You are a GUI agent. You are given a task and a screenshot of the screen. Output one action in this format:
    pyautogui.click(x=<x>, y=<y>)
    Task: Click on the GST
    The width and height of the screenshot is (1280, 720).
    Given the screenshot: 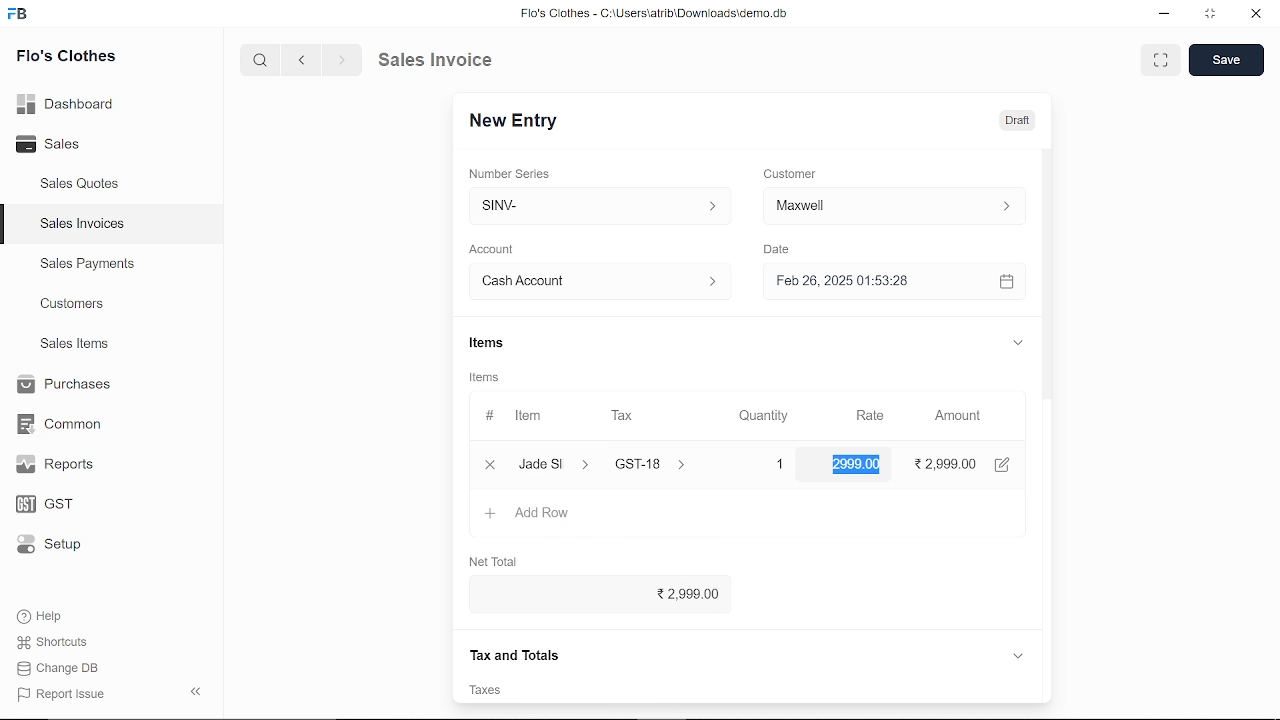 What is the action you would take?
    pyautogui.click(x=62, y=505)
    